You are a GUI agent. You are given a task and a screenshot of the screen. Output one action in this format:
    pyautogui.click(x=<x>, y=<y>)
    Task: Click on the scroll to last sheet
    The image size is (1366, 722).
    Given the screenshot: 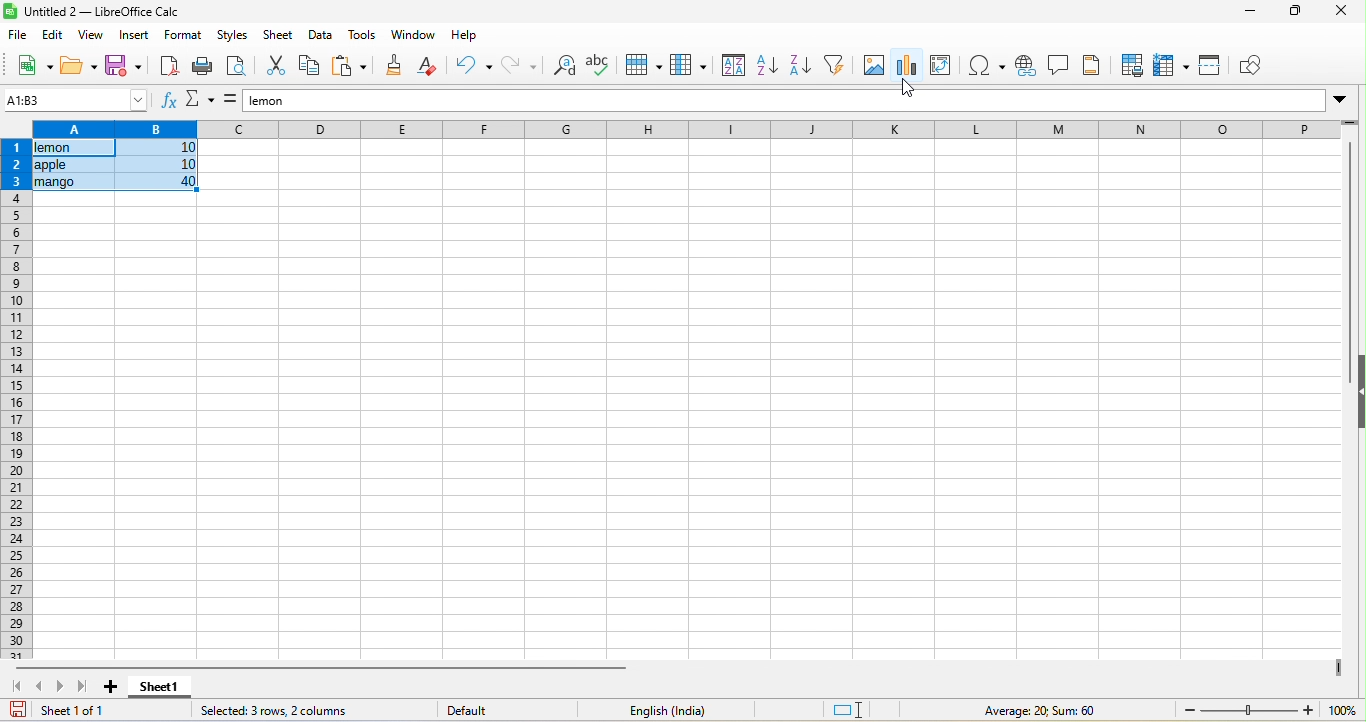 What is the action you would take?
    pyautogui.click(x=81, y=688)
    